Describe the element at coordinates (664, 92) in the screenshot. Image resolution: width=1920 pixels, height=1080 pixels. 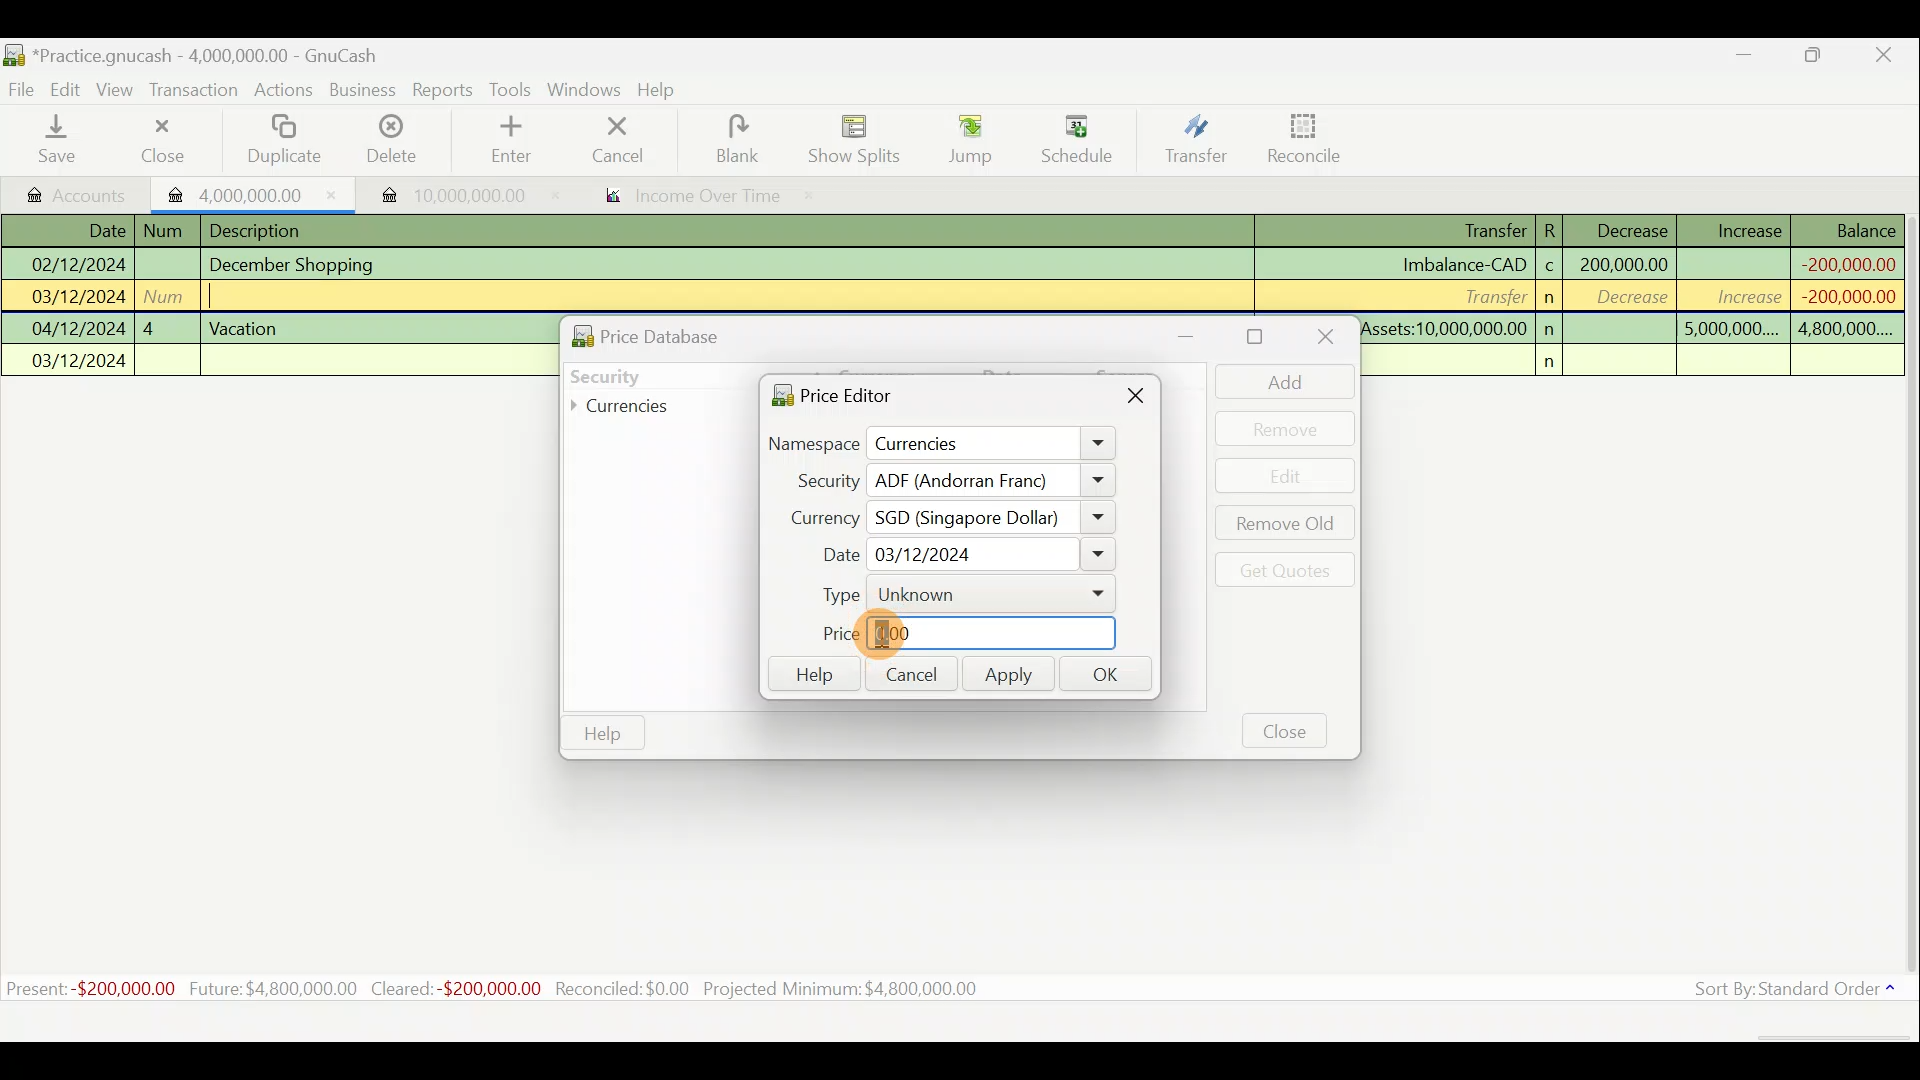
I see `Help` at that location.